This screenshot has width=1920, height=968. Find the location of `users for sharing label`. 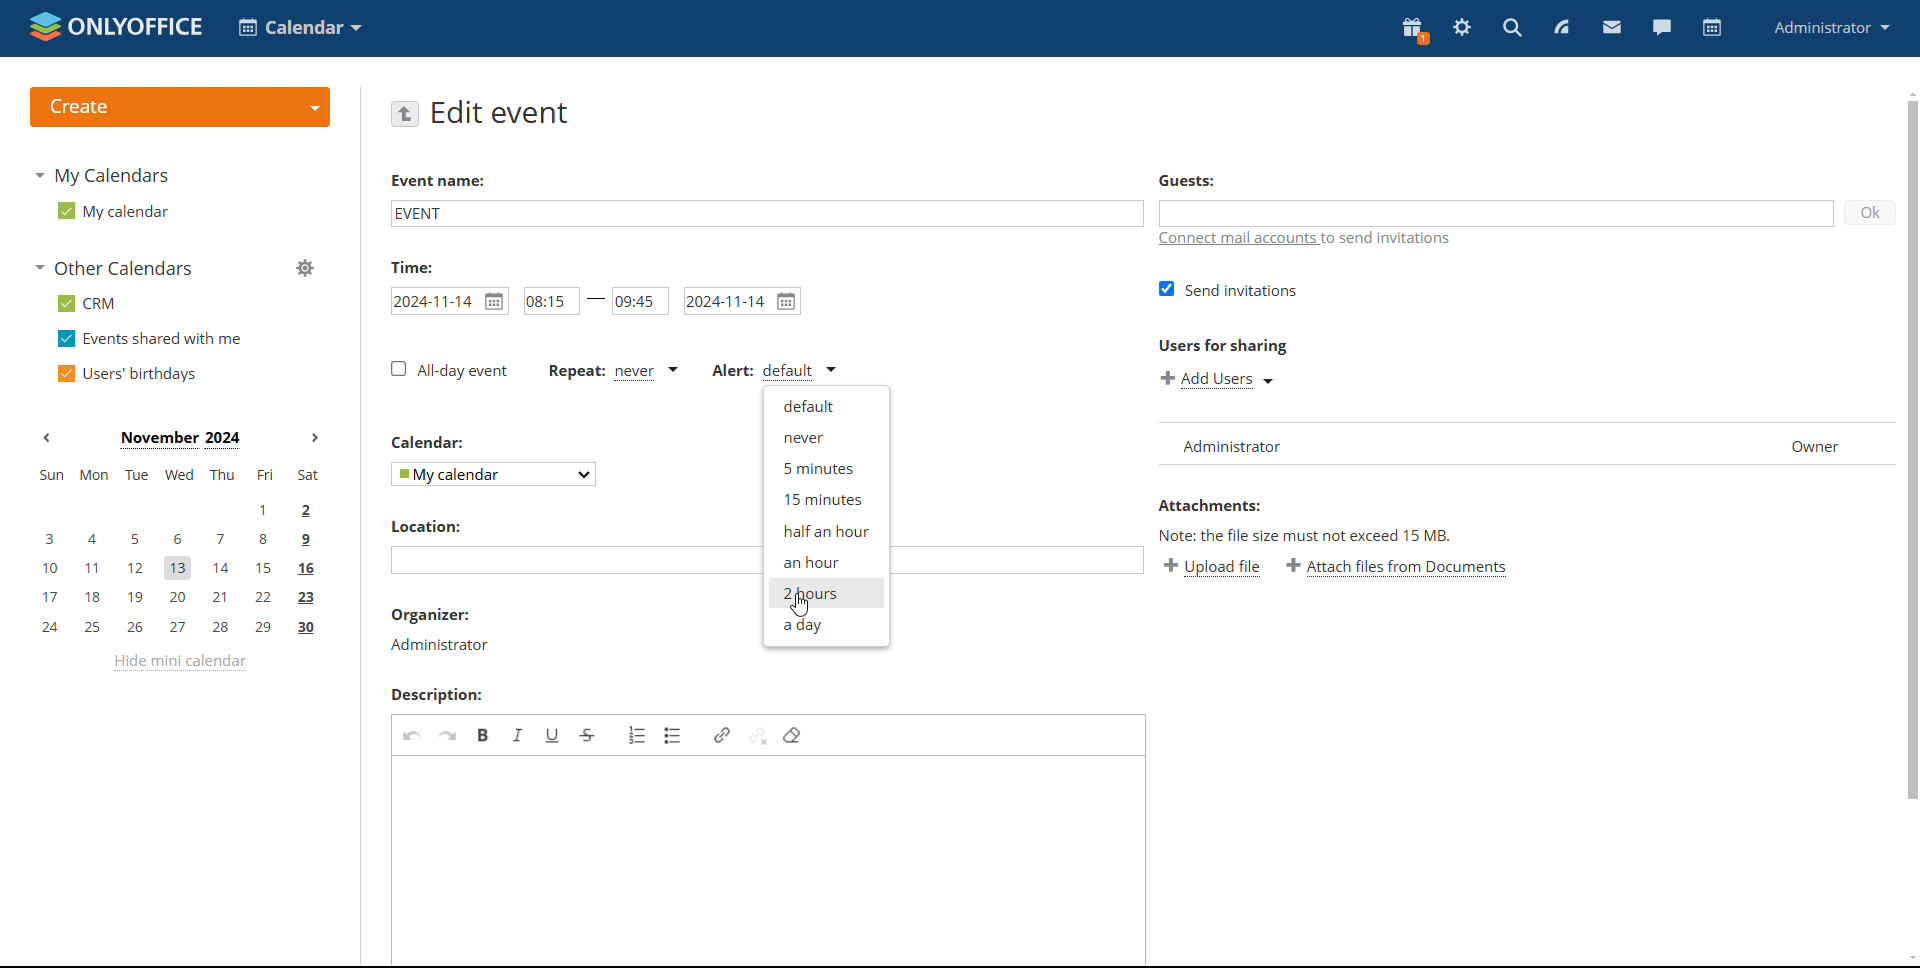

users for sharing label is located at coordinates (1228, 346).